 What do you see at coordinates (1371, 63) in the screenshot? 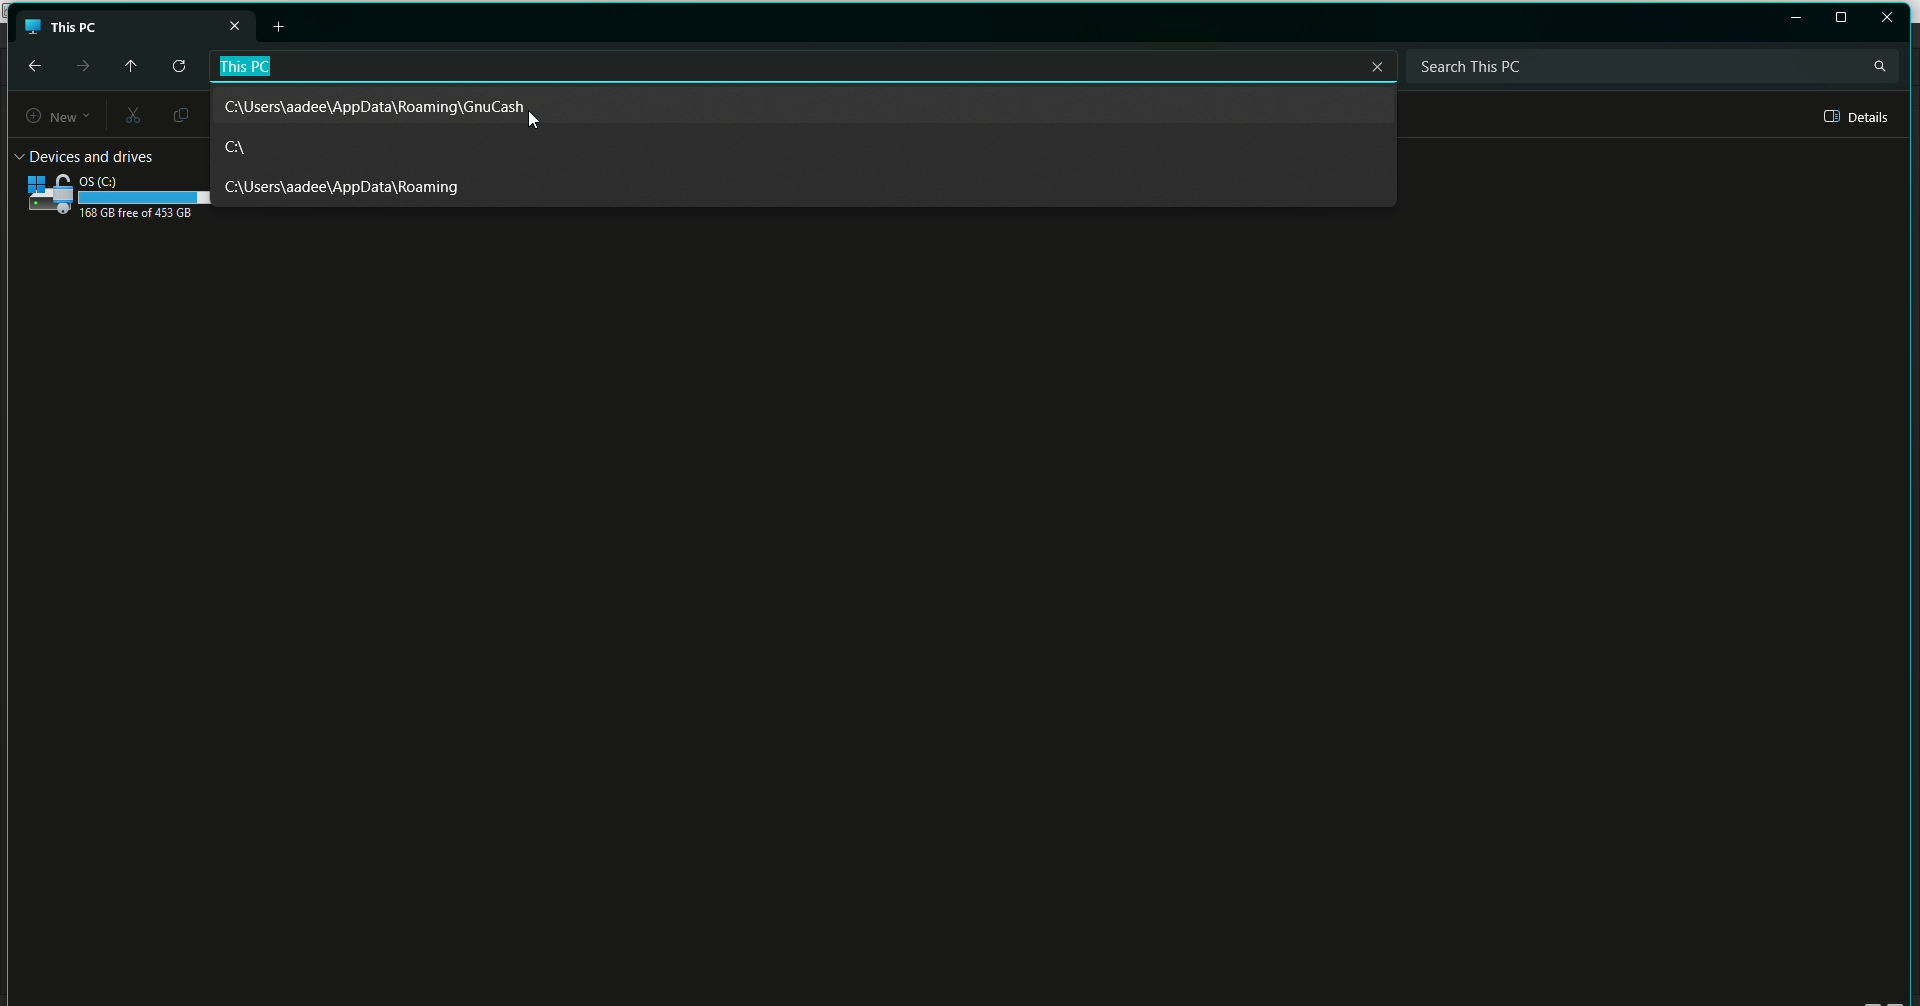
I see `Close` at bounding box center [1371, 63].